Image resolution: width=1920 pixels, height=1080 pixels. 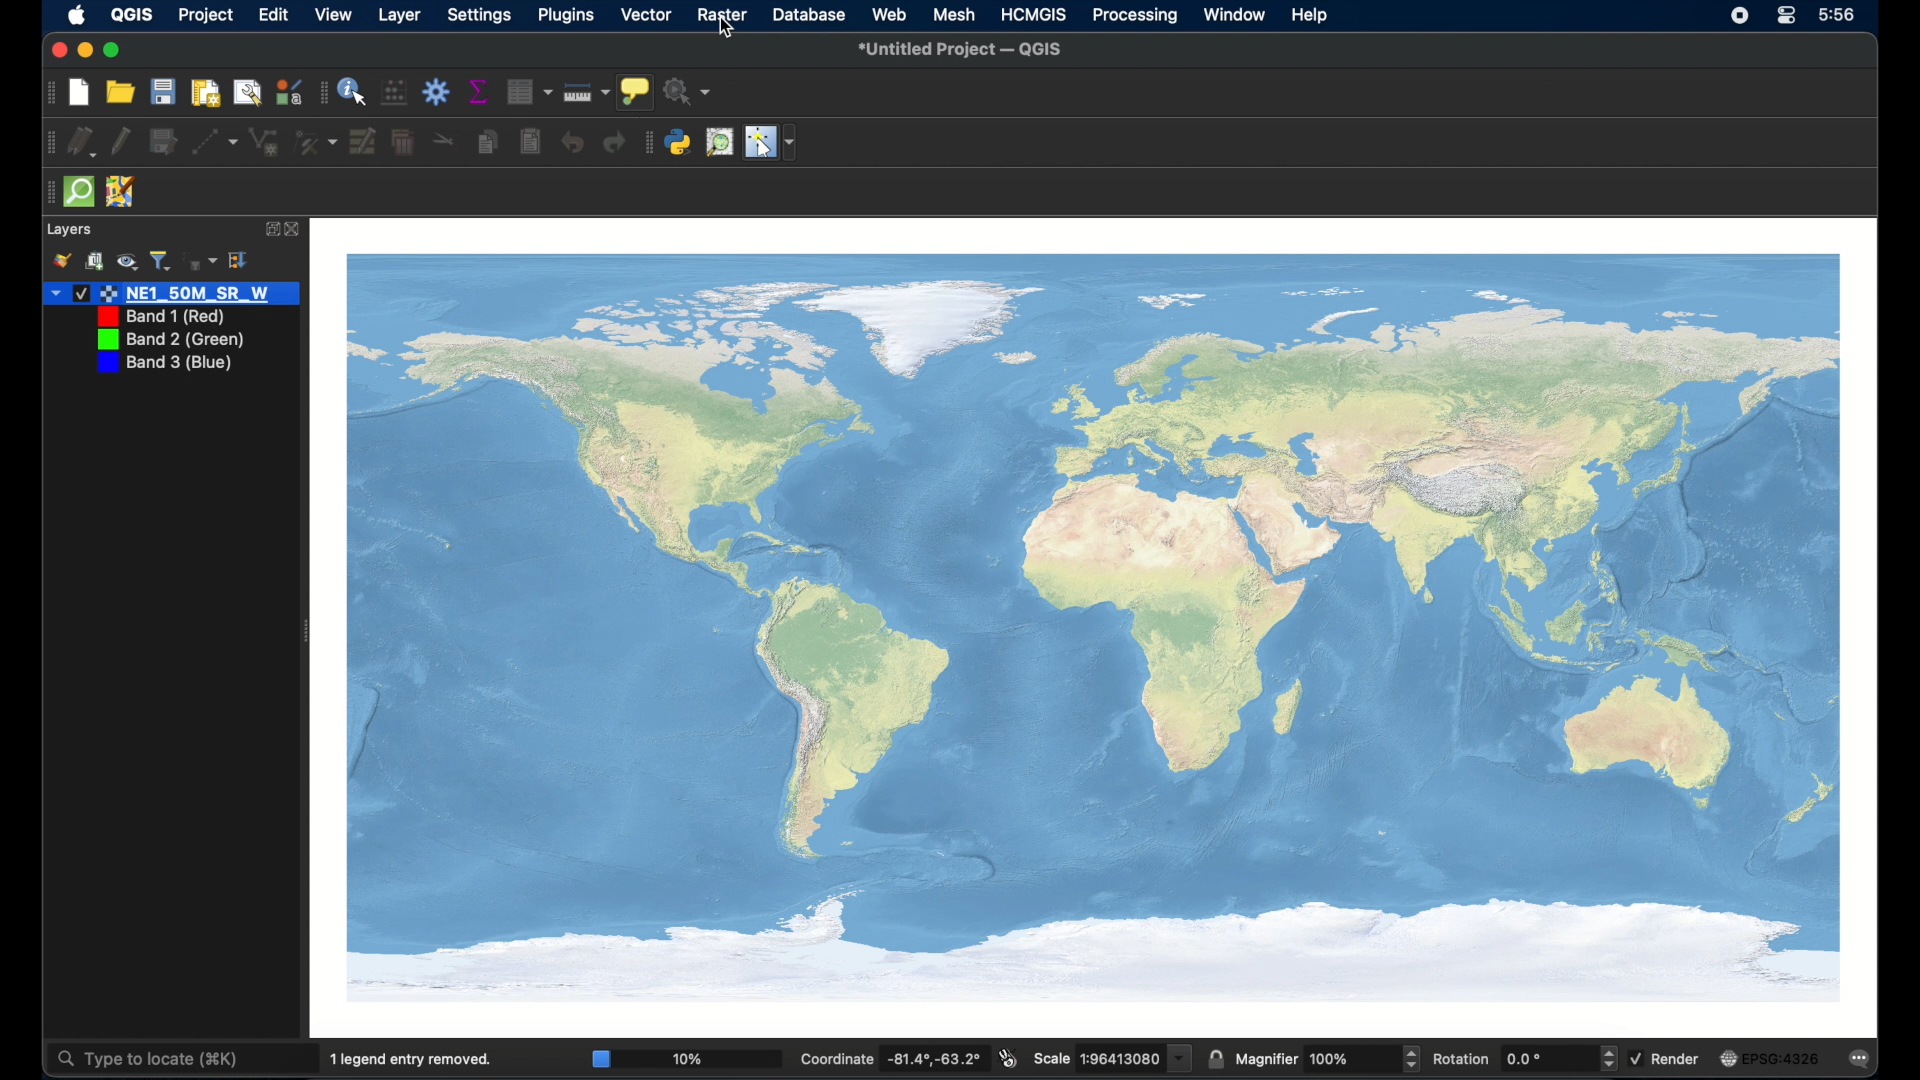 What do you see at coordinates (95, 260) in the screenshot?
I see `add group` at bounding box center [95, 260].